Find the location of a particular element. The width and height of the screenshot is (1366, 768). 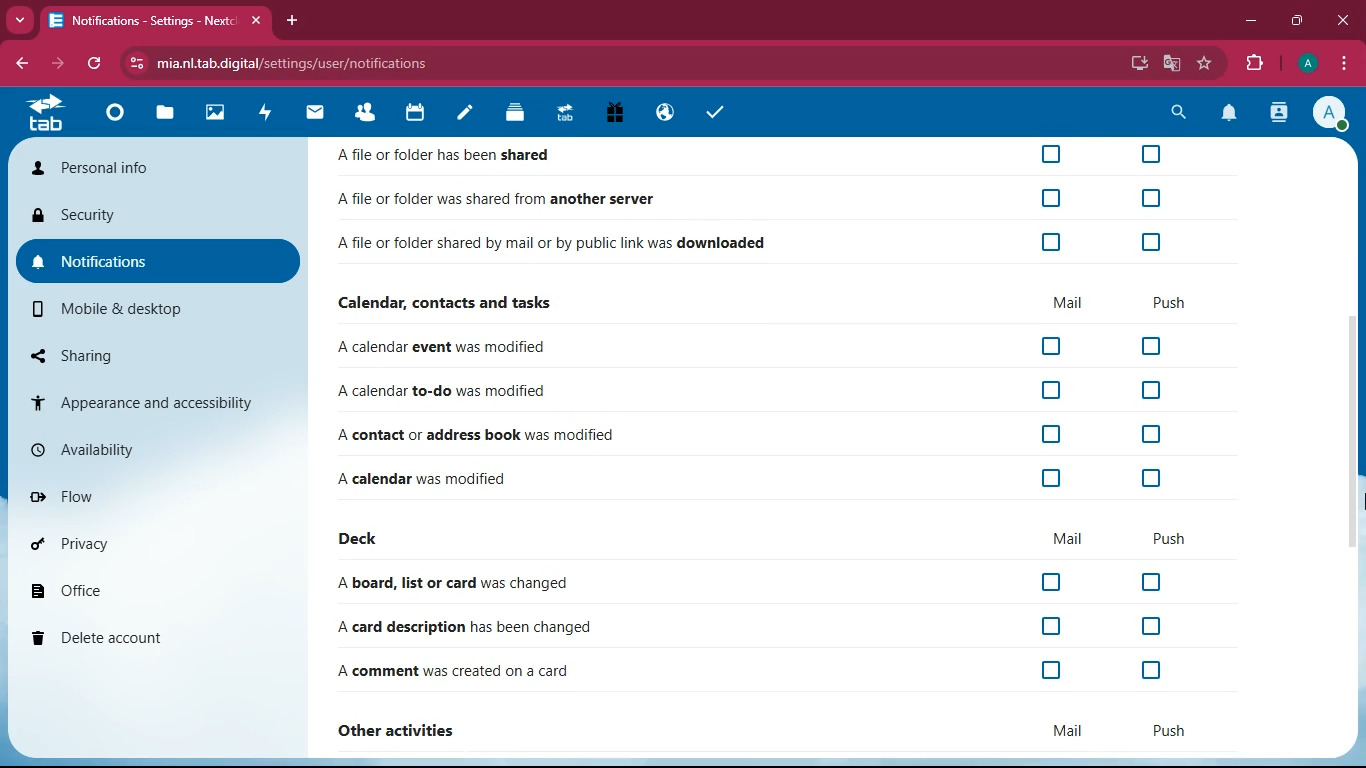

off is located at coordinates (1057, 581).